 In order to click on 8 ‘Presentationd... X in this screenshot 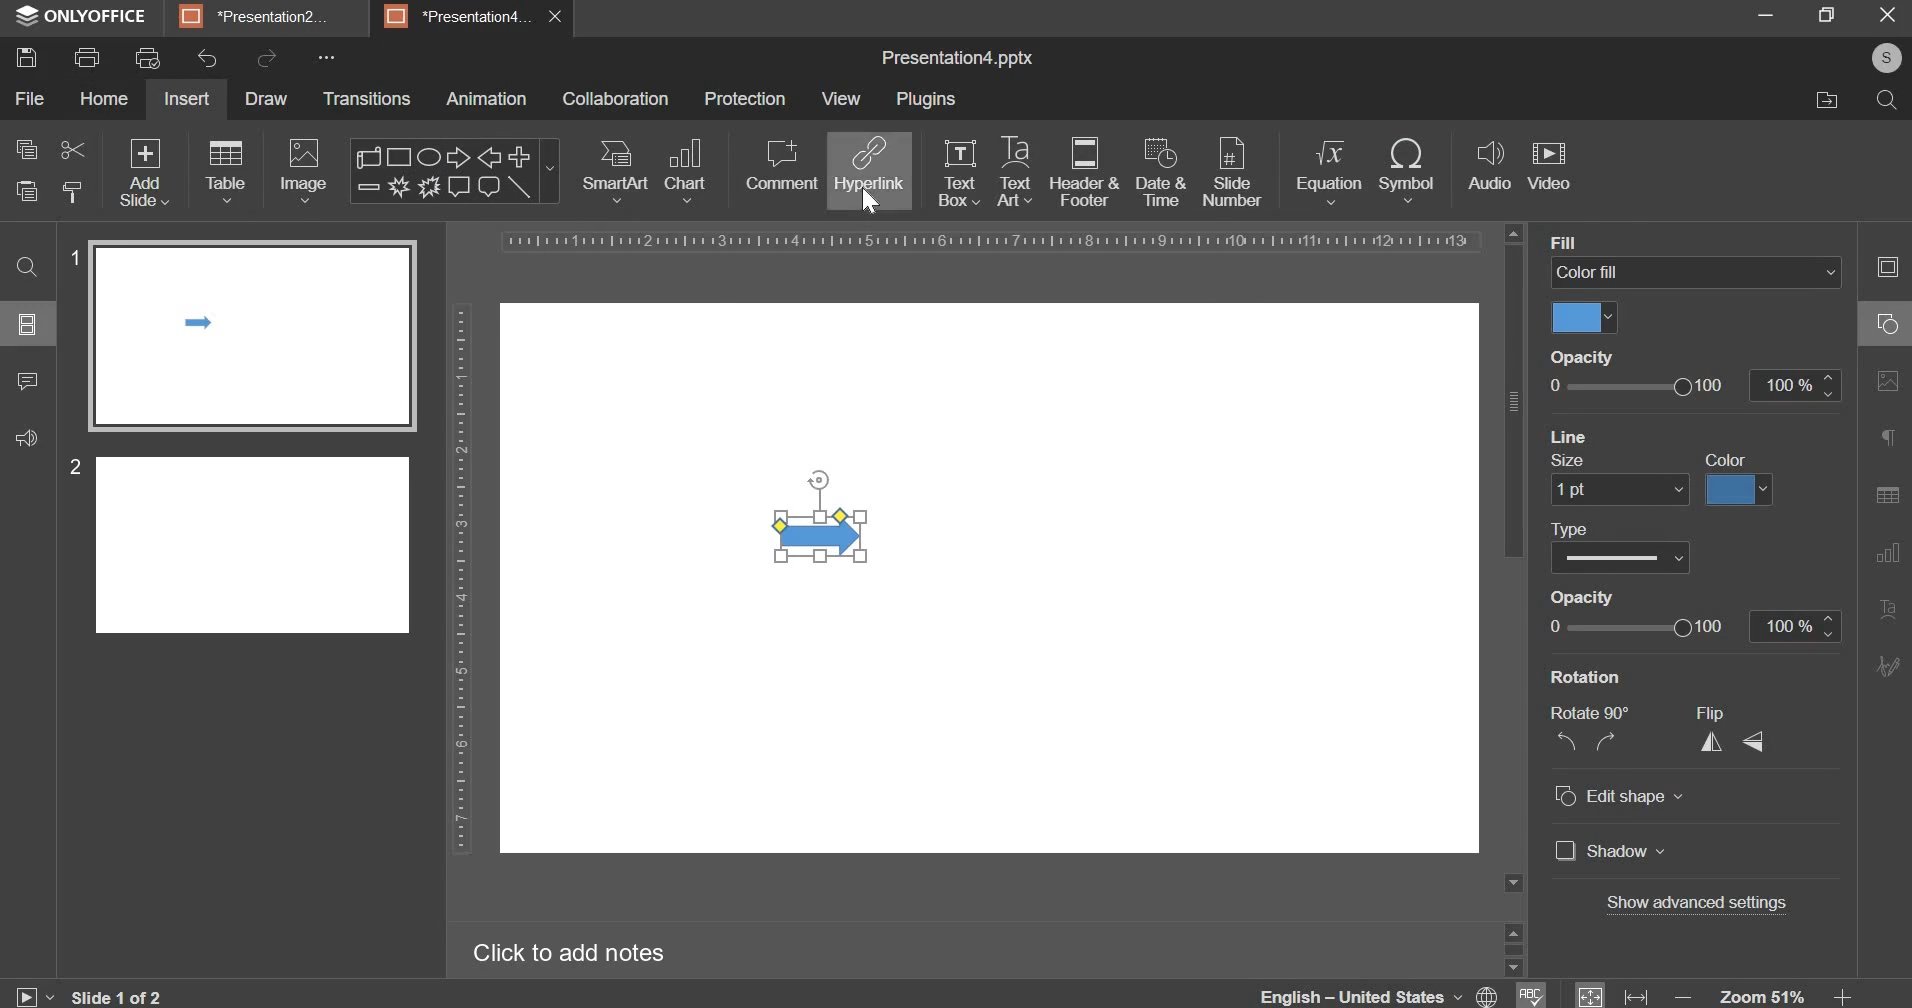, I will do `click(476, 15)`.